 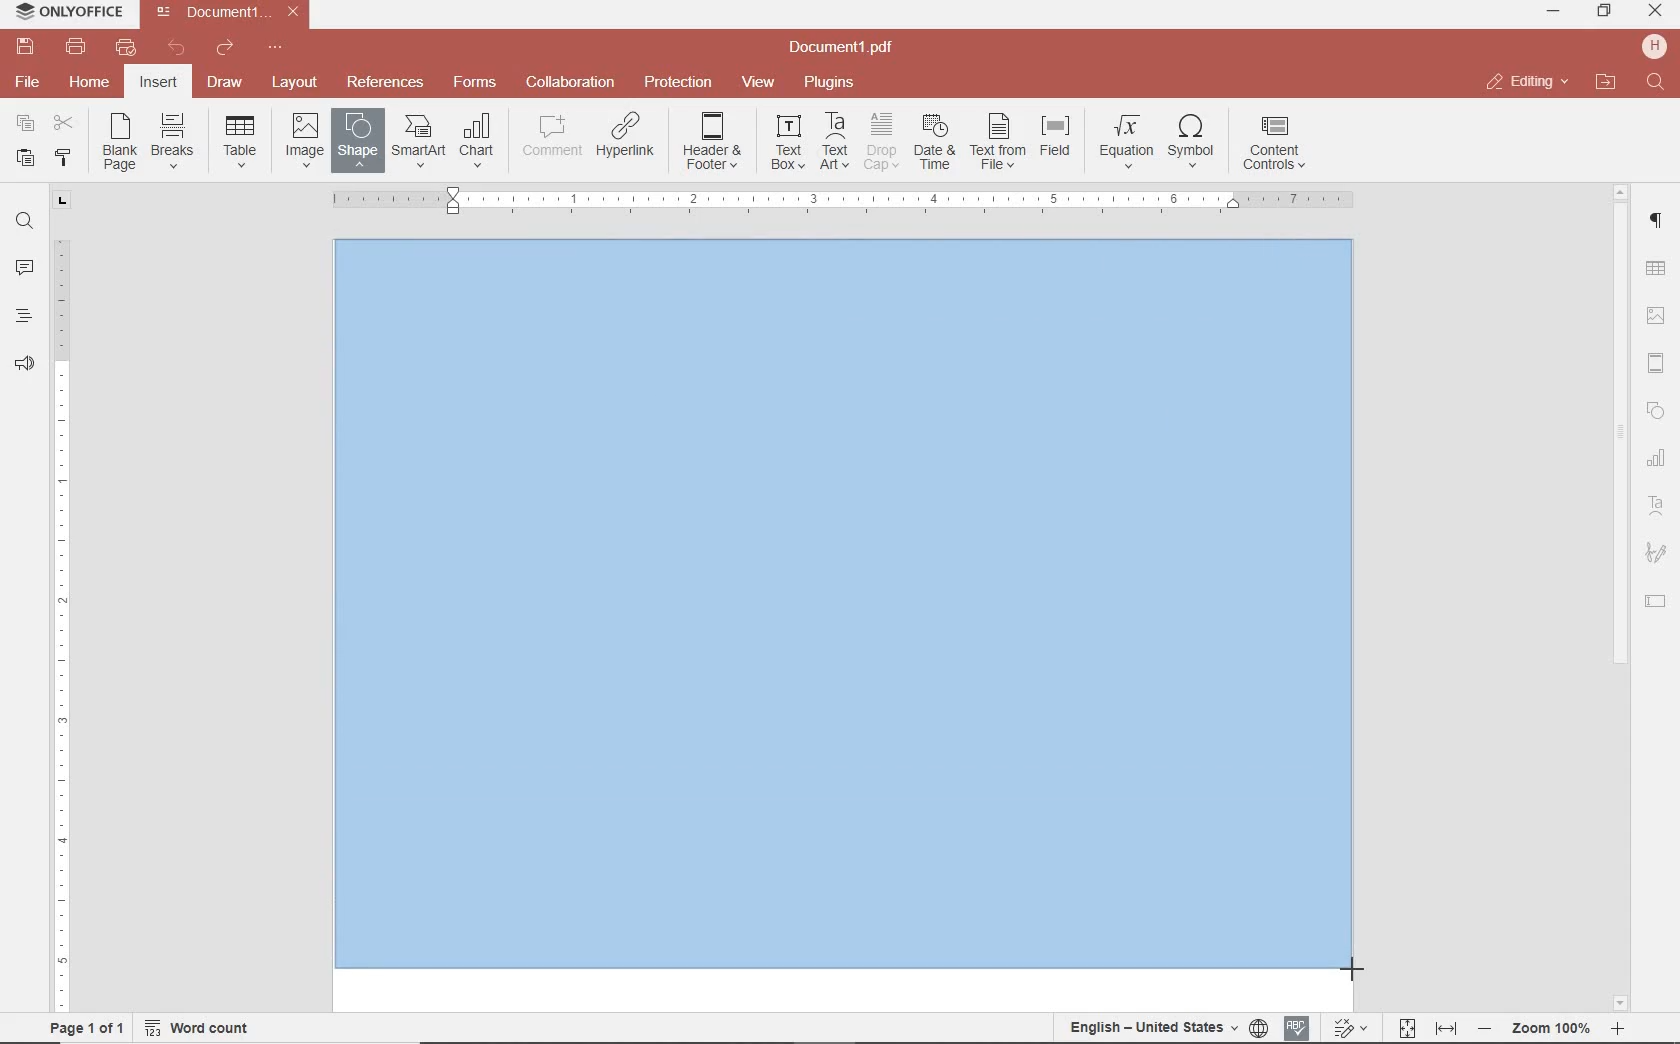 I want to click on layout, so click(x=298, y=84).